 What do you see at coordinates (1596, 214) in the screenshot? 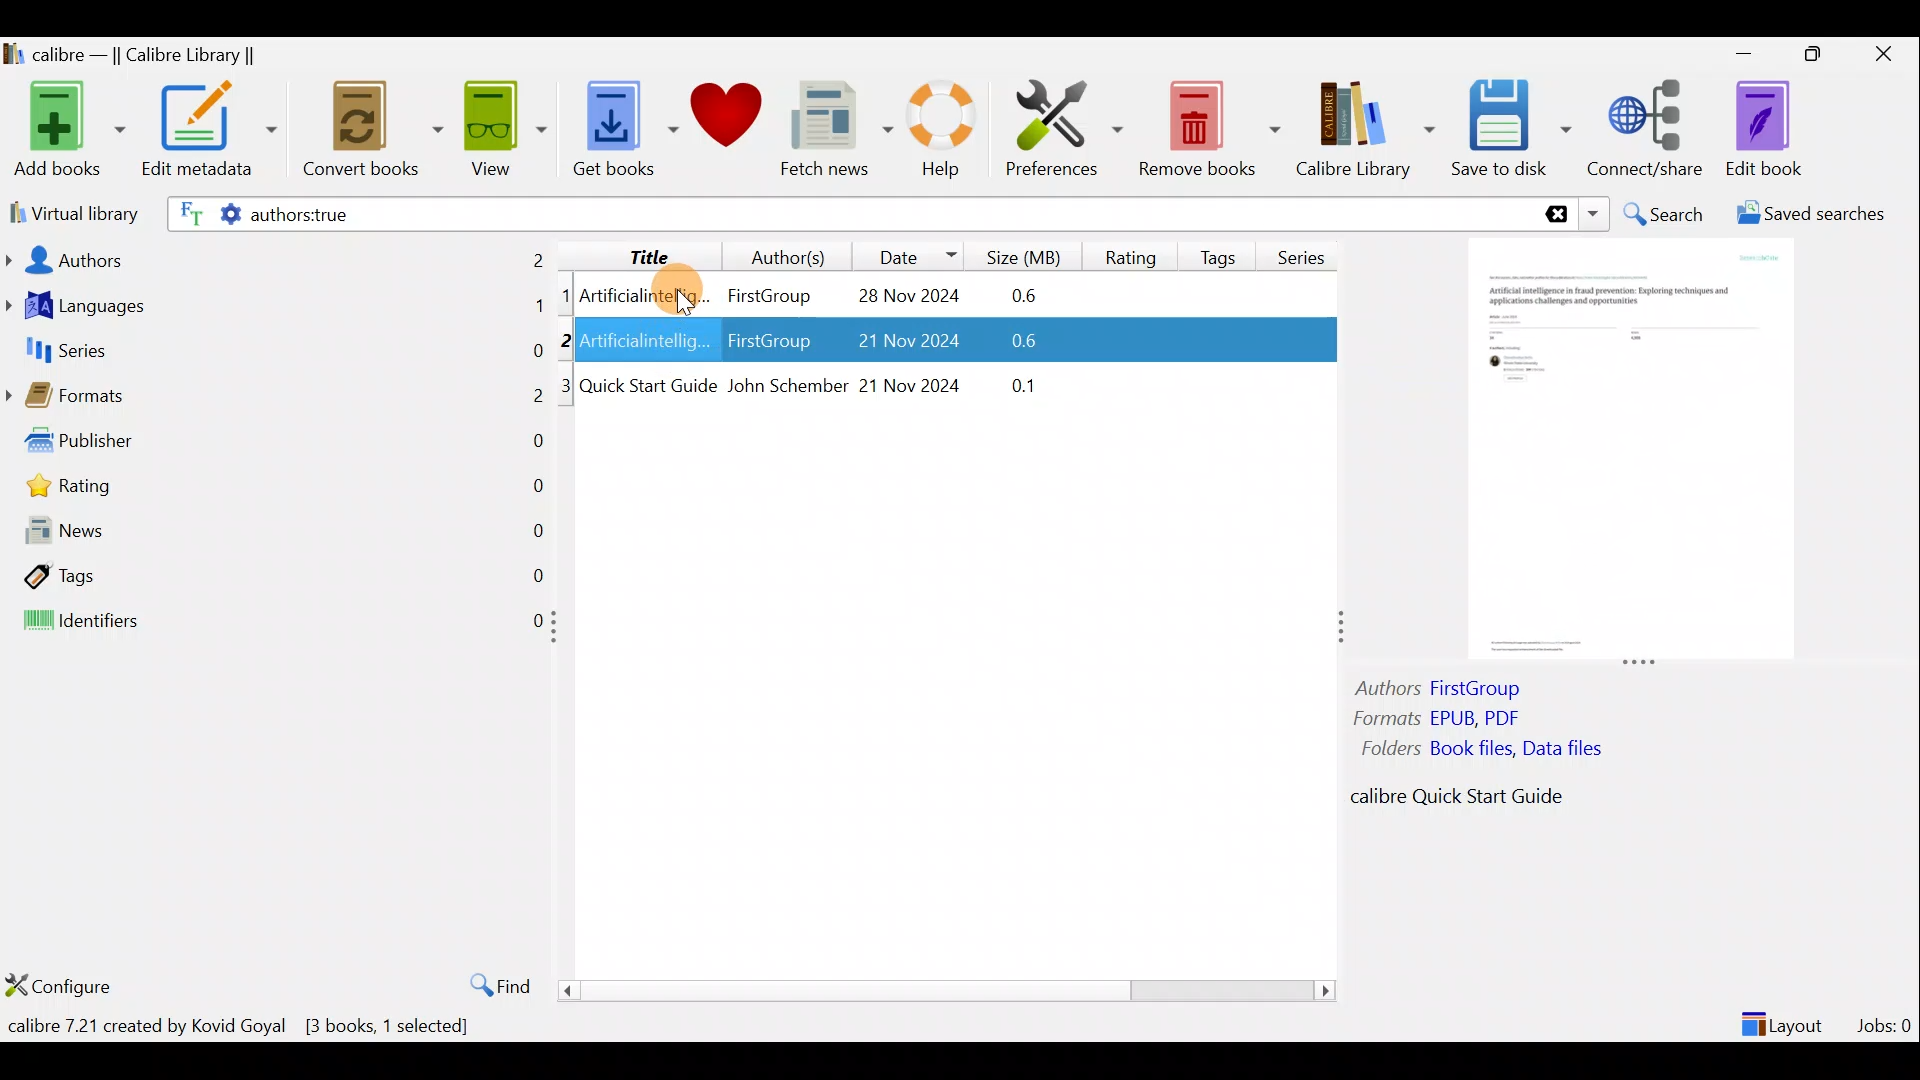
I see `Search dropdown` at bounding box center [1596, 214].